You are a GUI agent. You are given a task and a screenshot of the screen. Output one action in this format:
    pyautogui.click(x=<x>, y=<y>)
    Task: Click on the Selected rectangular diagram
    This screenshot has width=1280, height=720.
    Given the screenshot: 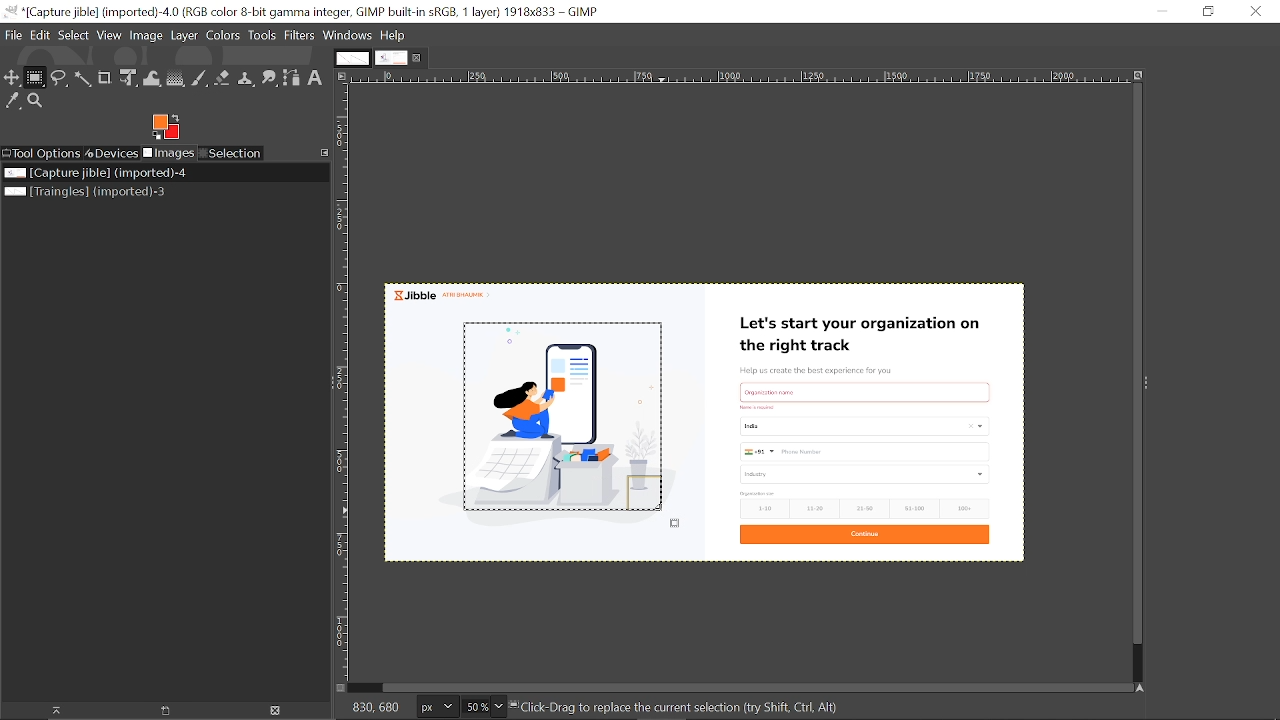 What is the action you would take?
    pyautogui.click(x=568, y=418)
    